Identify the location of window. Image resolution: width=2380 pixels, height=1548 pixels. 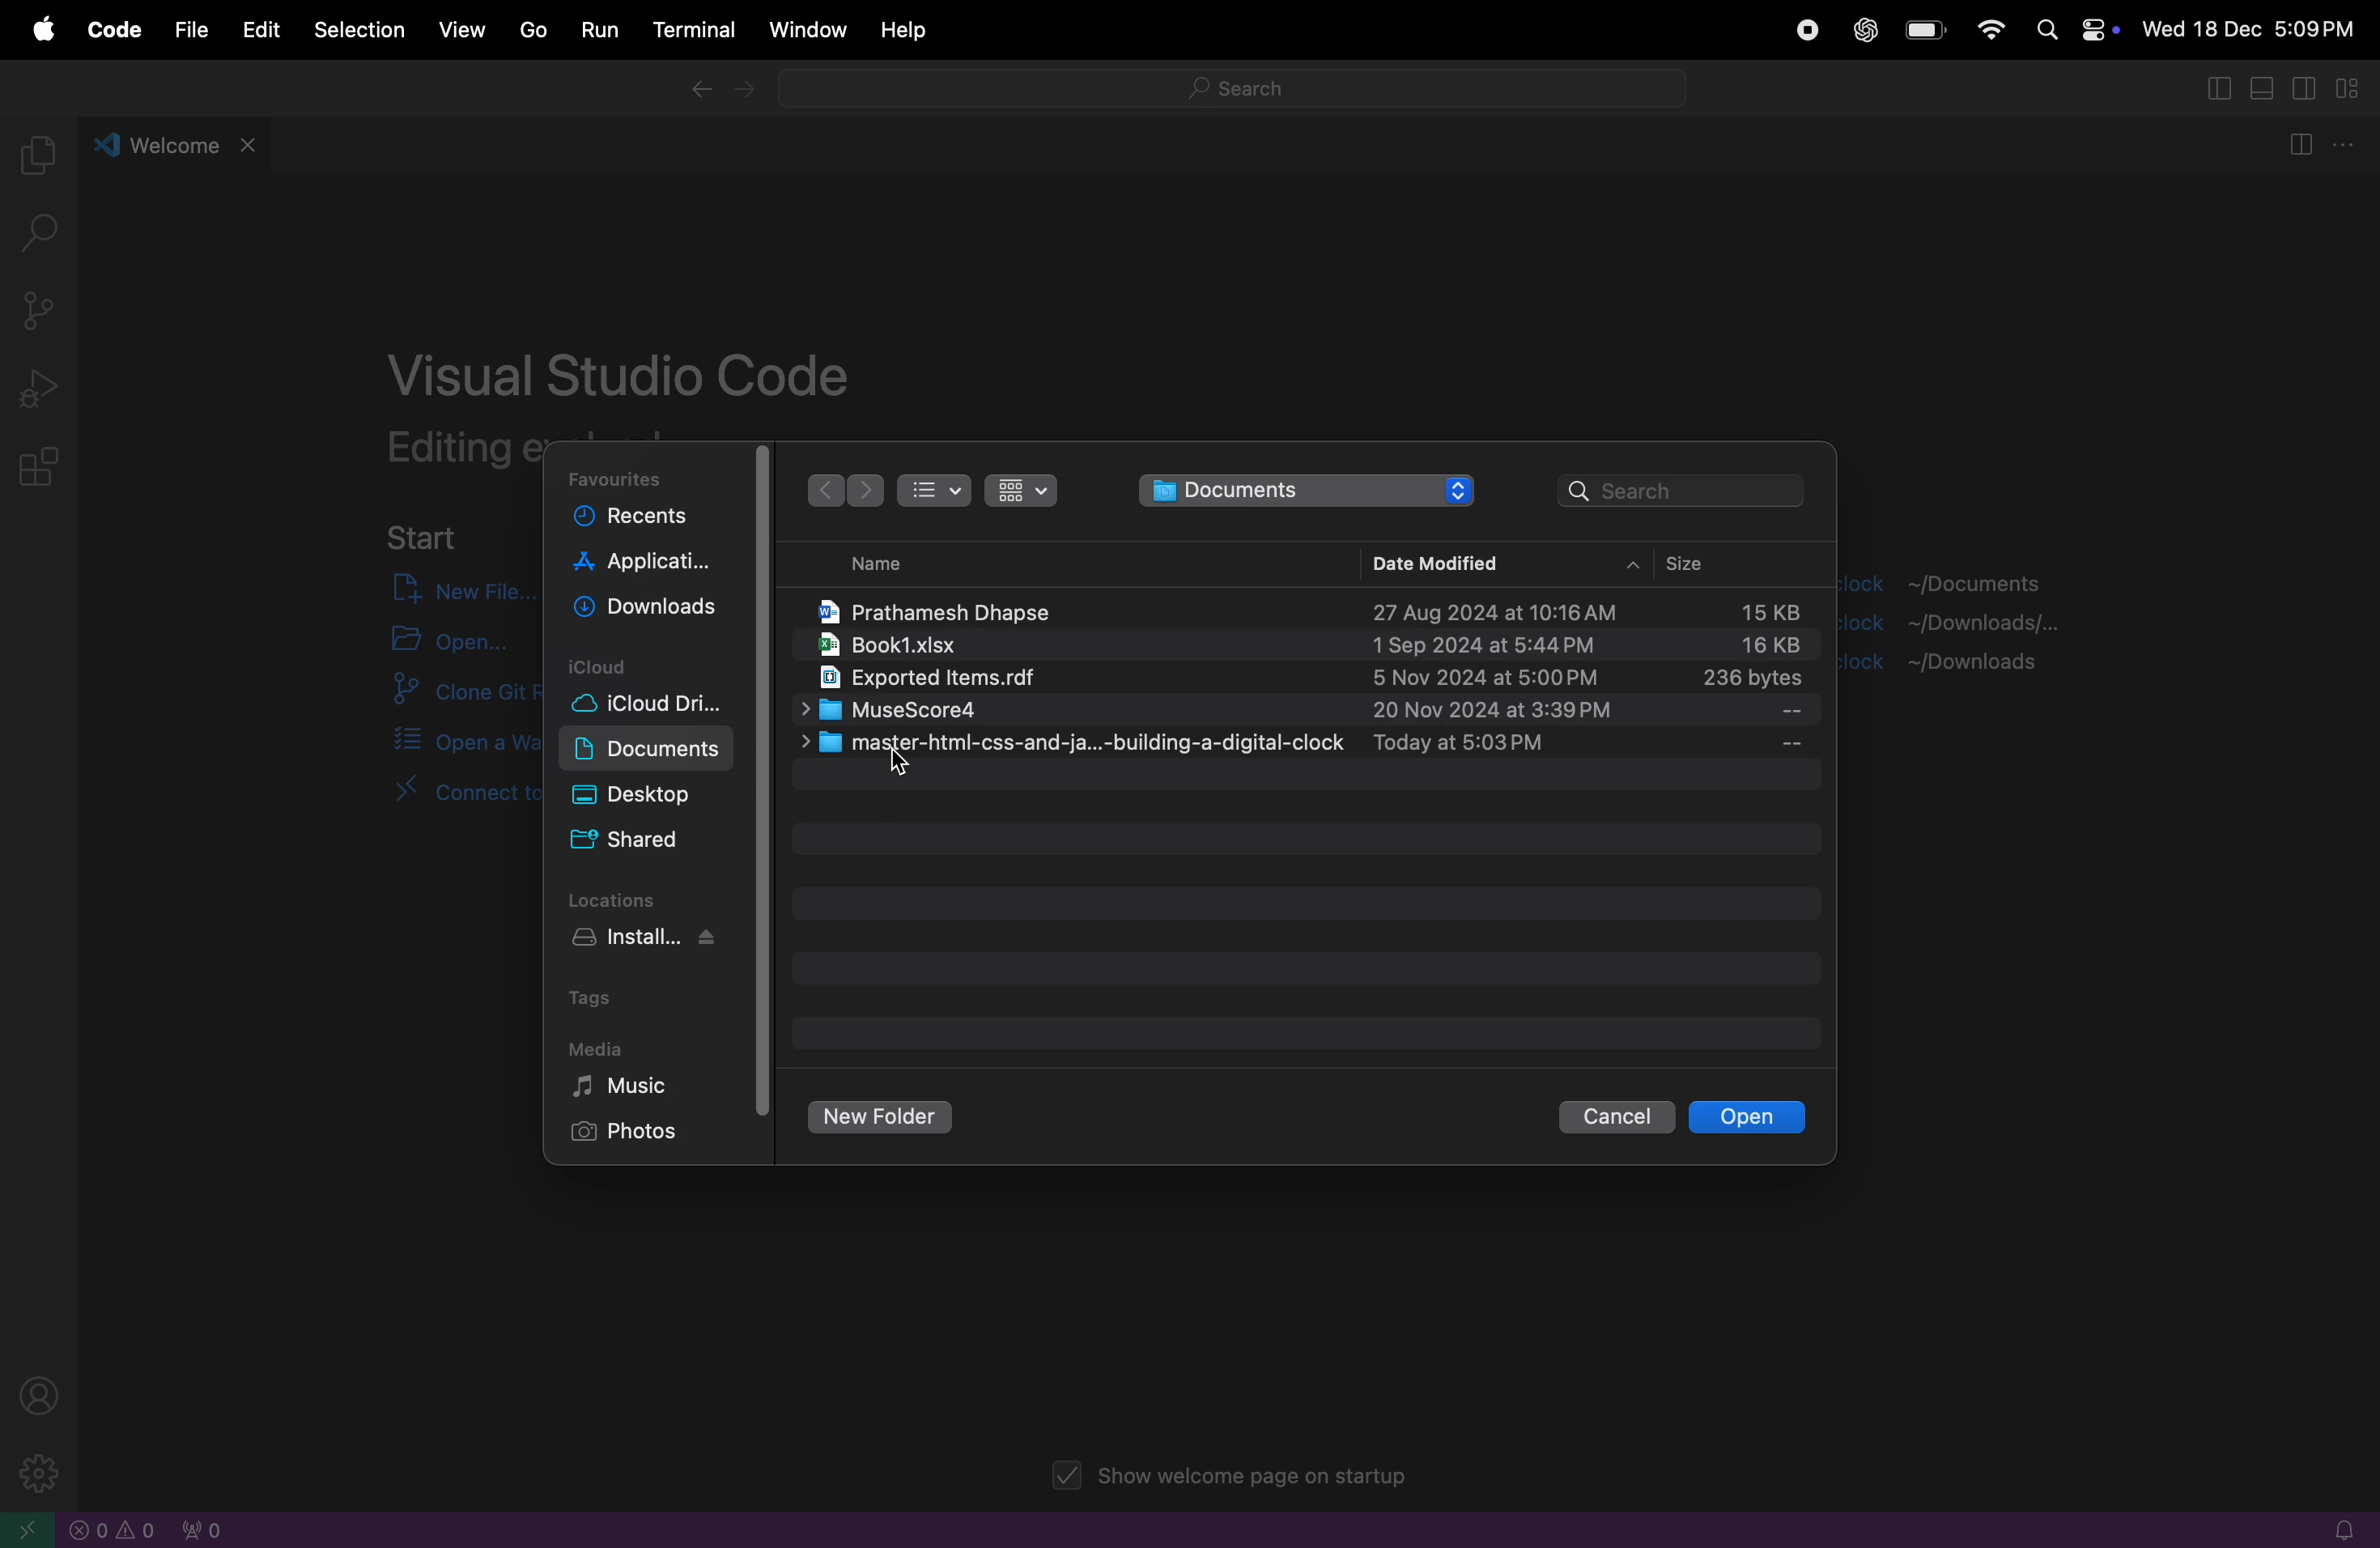
(804, 30).